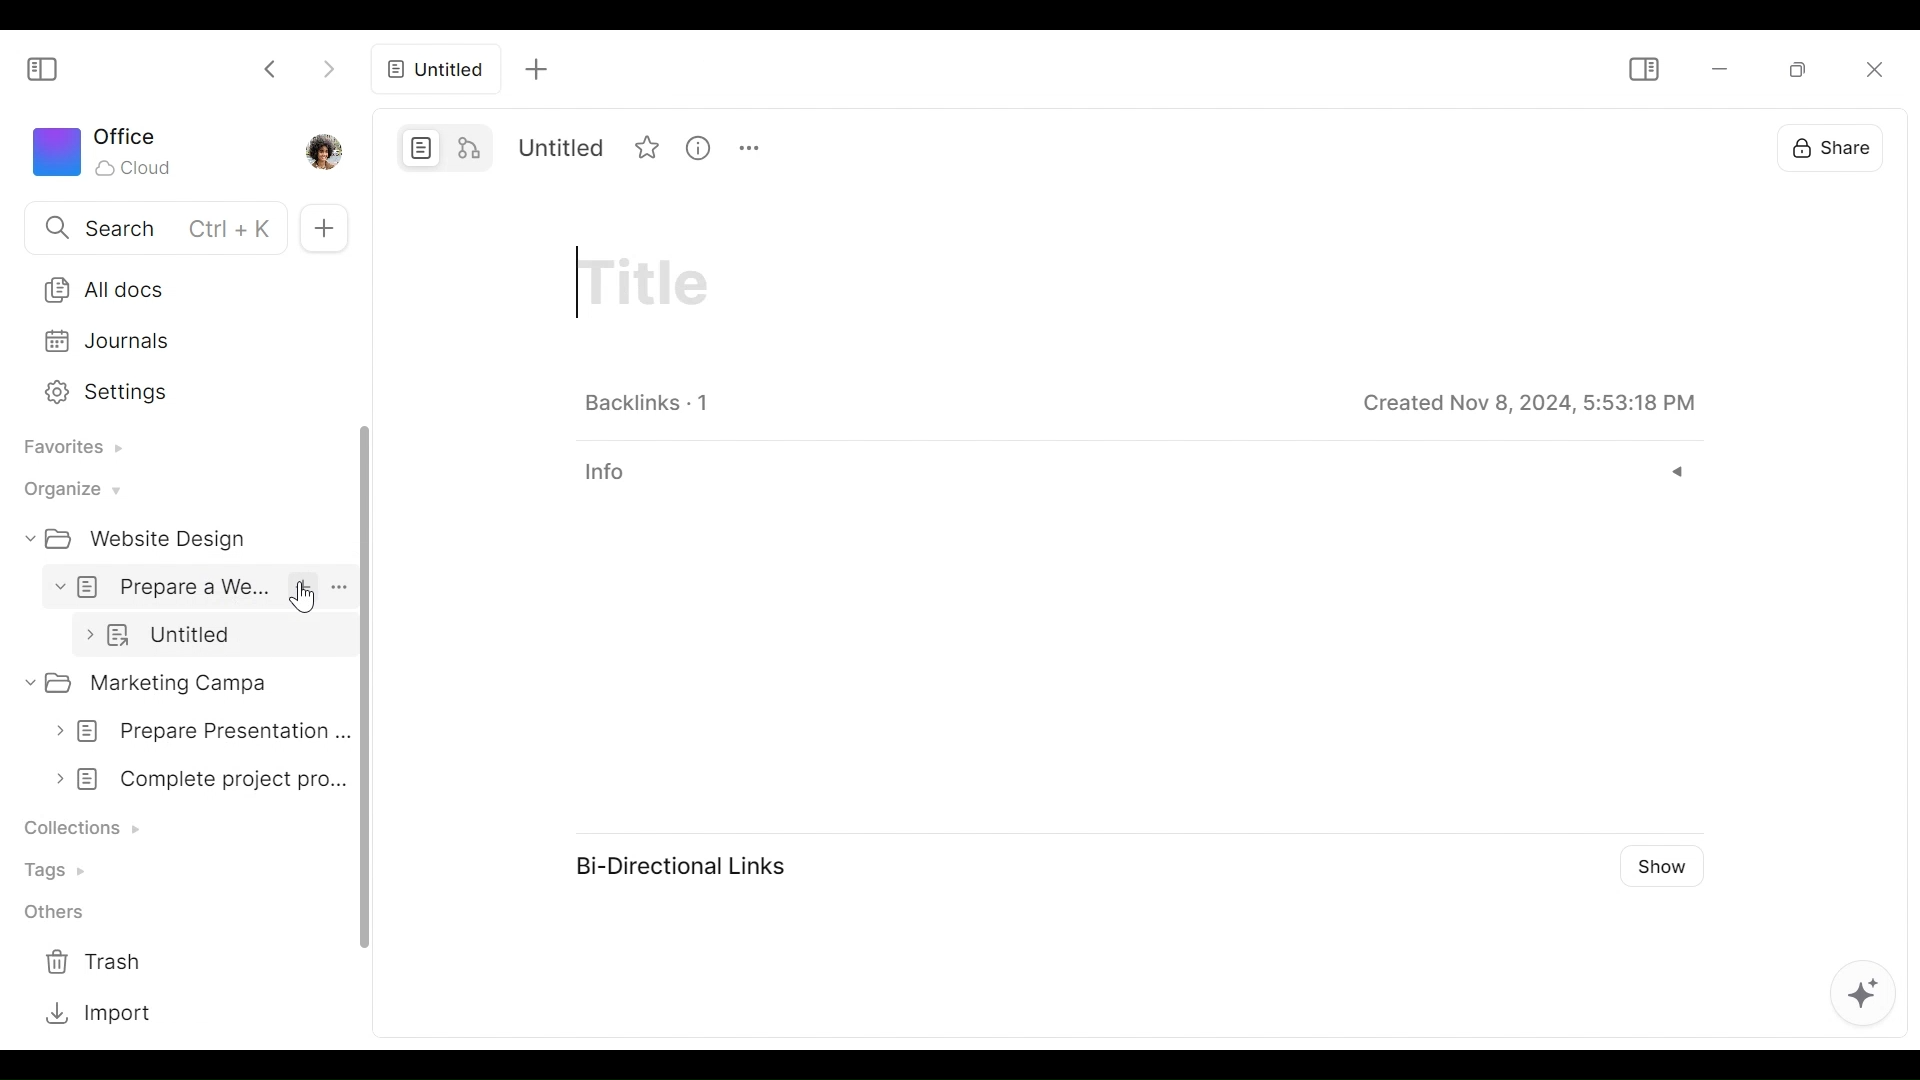 This screenshot has height=1080, width=1920. Describe the element at coordinates (472, 149) in the screenshot. I see `Edgeless mode` at that location.